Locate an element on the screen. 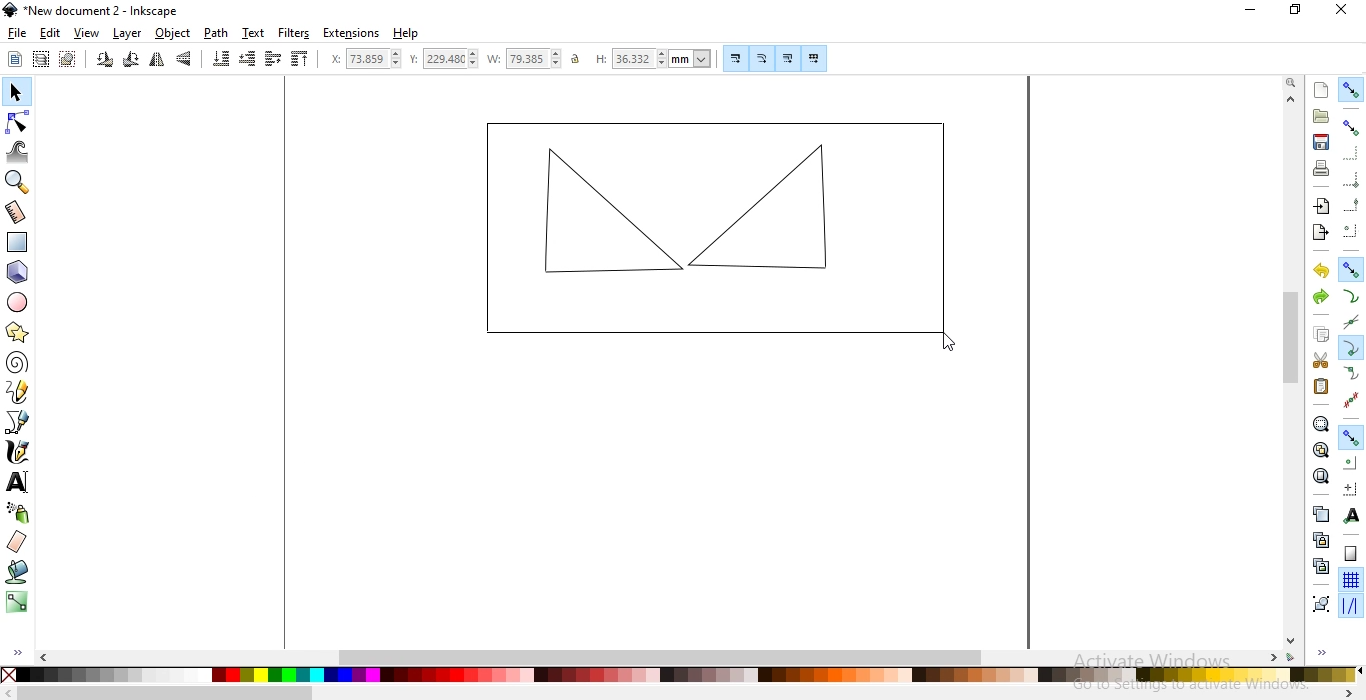 This screenshot has width=1366, height=700. edit path by nodes is located at coordinates (16, 120).